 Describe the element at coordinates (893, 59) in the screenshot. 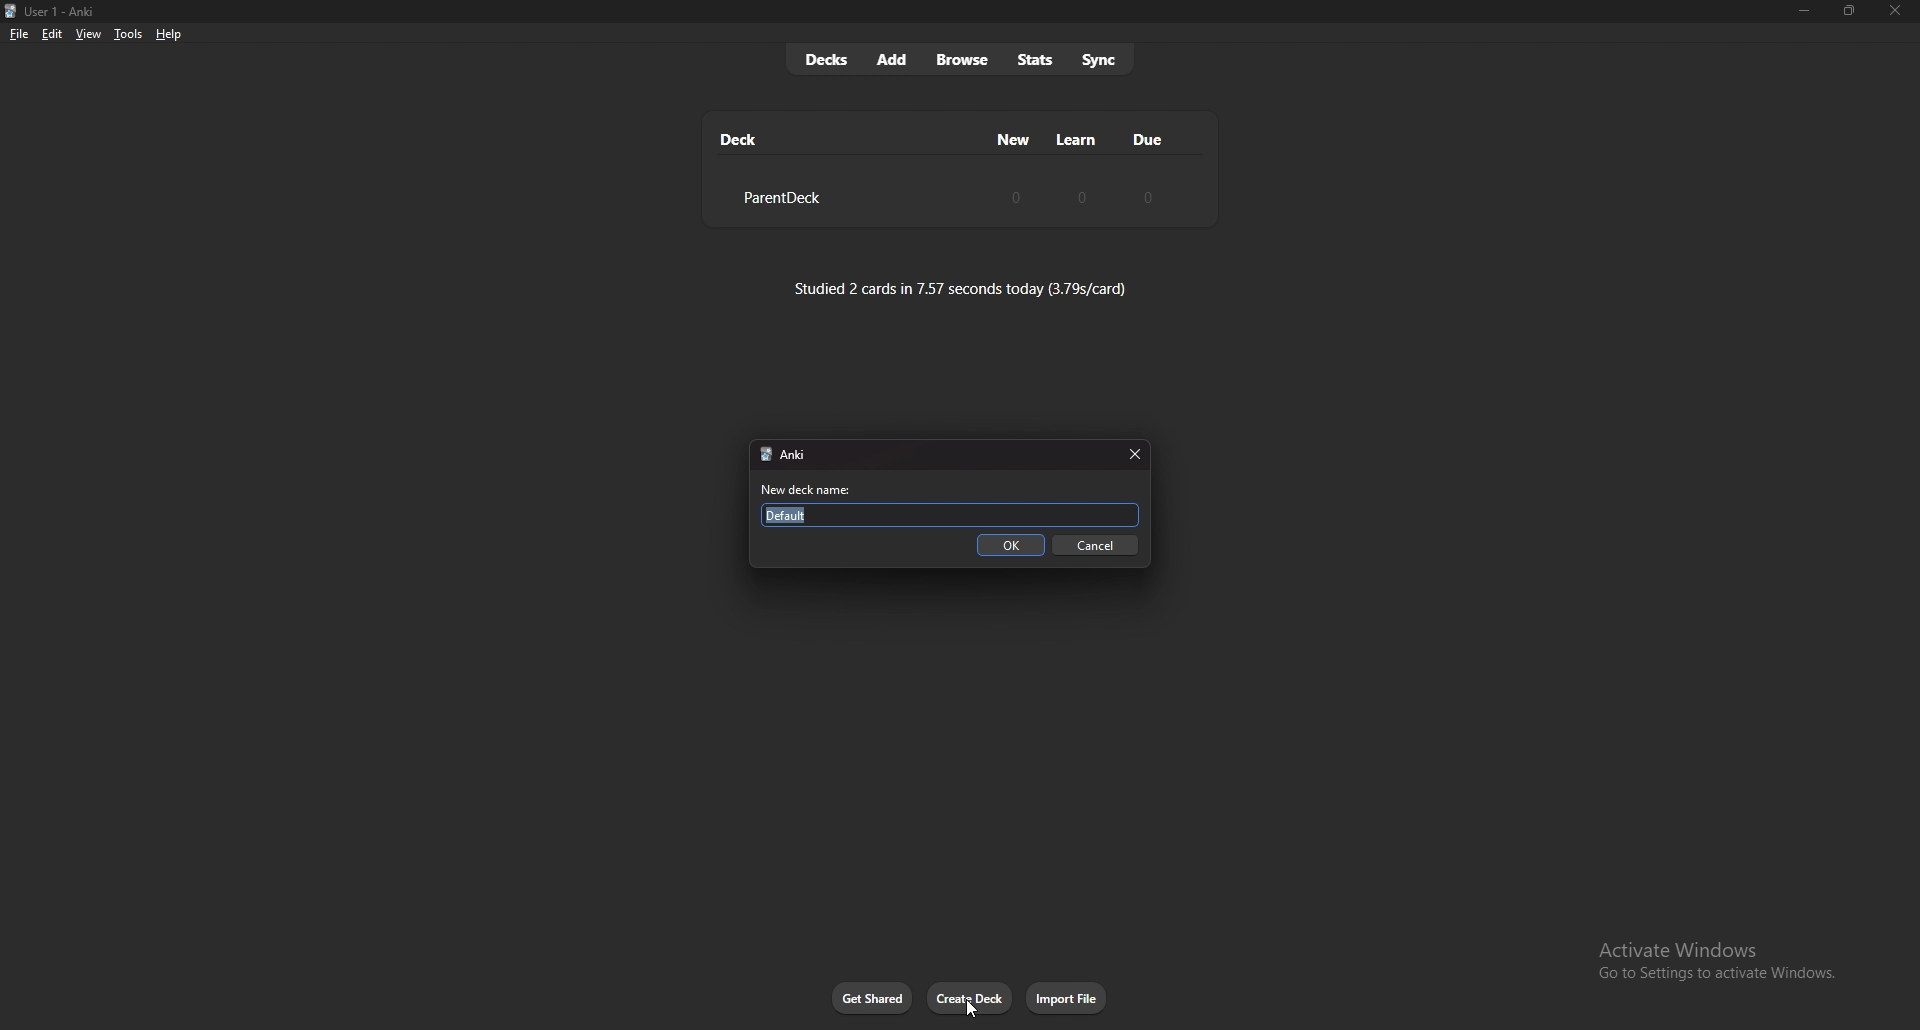

I see `add` at that location.